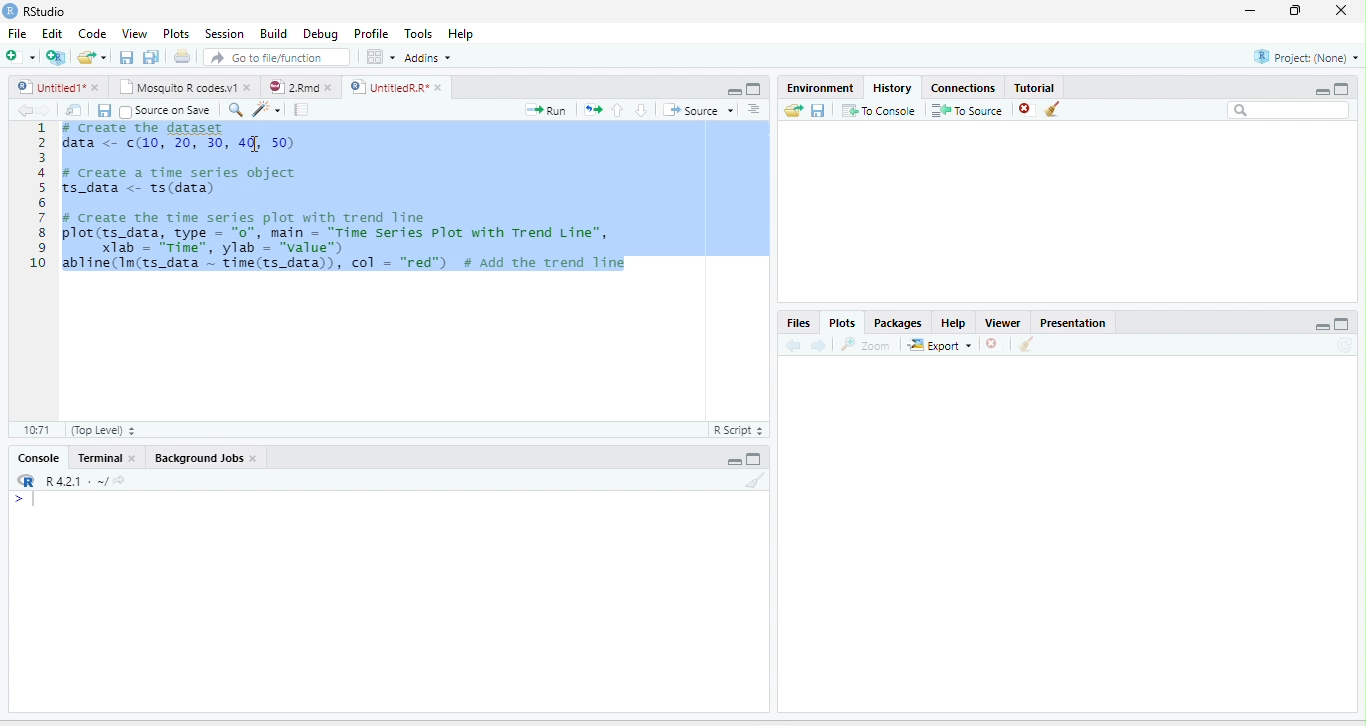 Image resolution: width=1366 pixels, height=726 pixels. What do you see at coordinates (302, 110) in the screenshot?
I see `Compile Report` at bounding box center [302, 110].